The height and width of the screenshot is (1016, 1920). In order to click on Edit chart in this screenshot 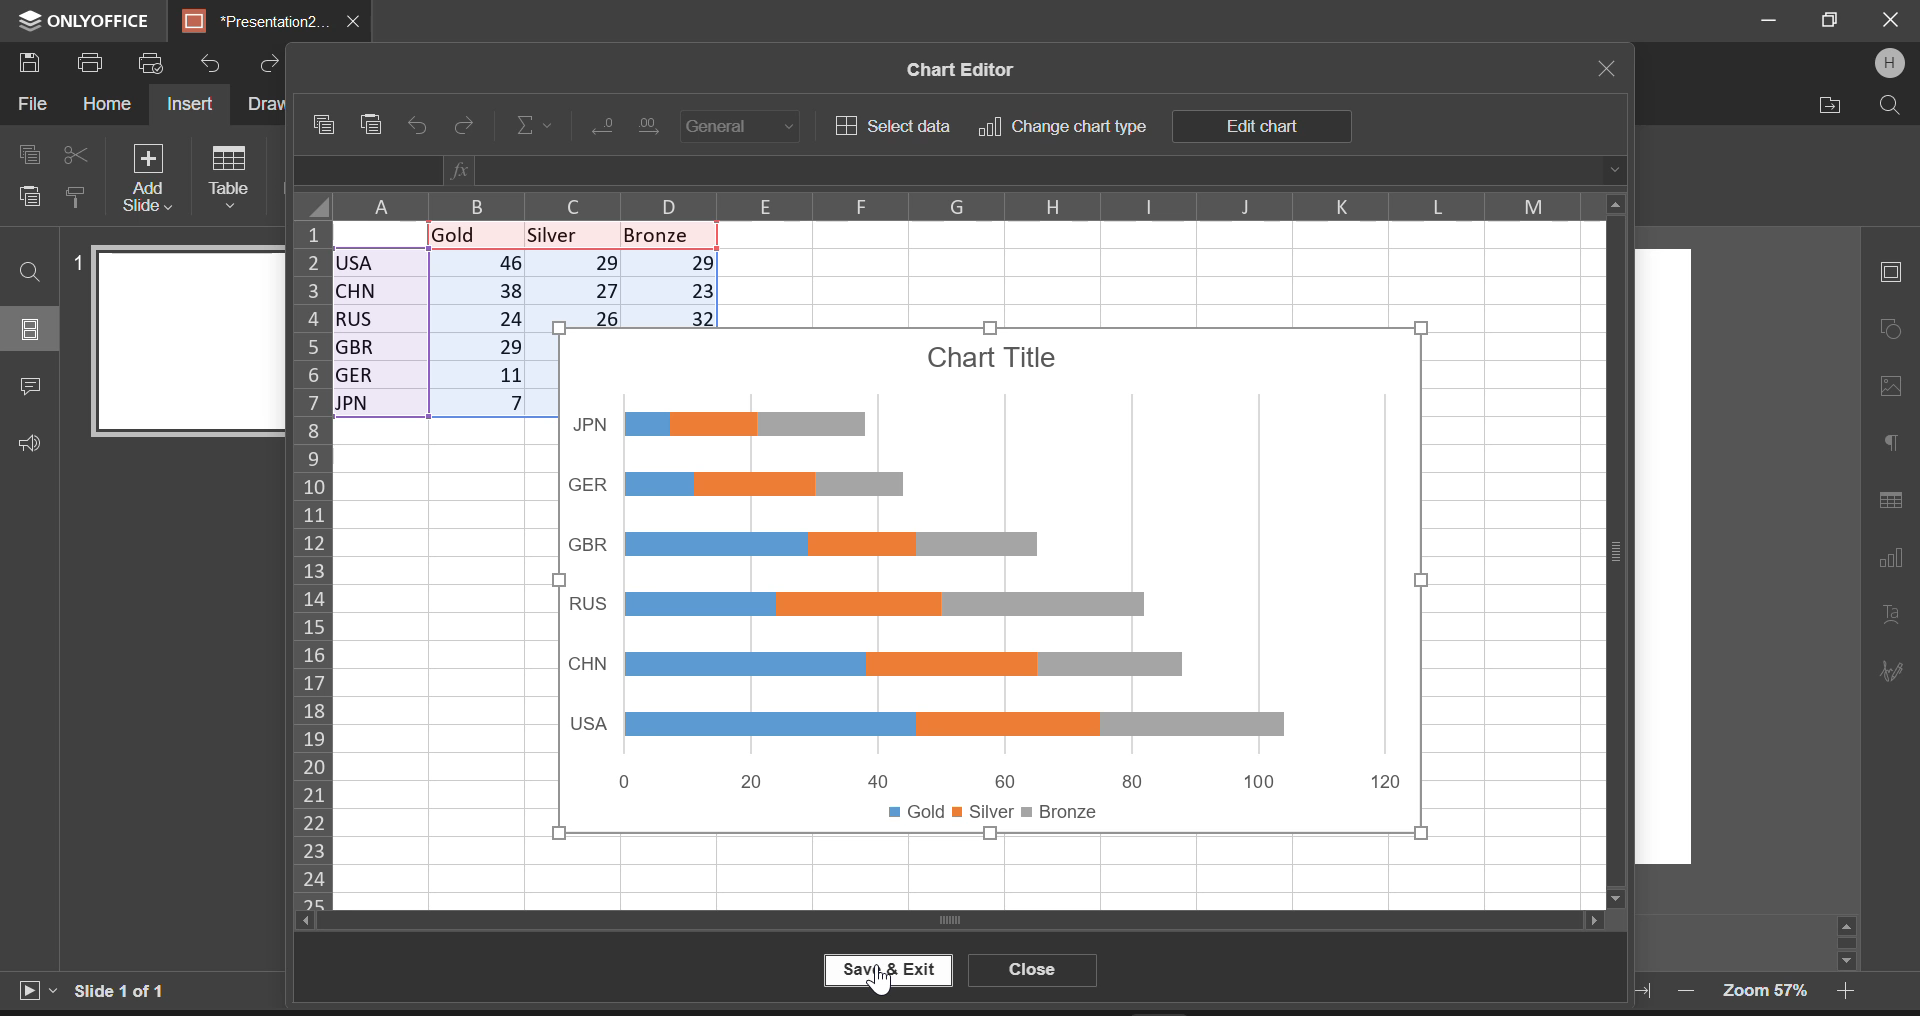, I will do `click(1259, 125)`.